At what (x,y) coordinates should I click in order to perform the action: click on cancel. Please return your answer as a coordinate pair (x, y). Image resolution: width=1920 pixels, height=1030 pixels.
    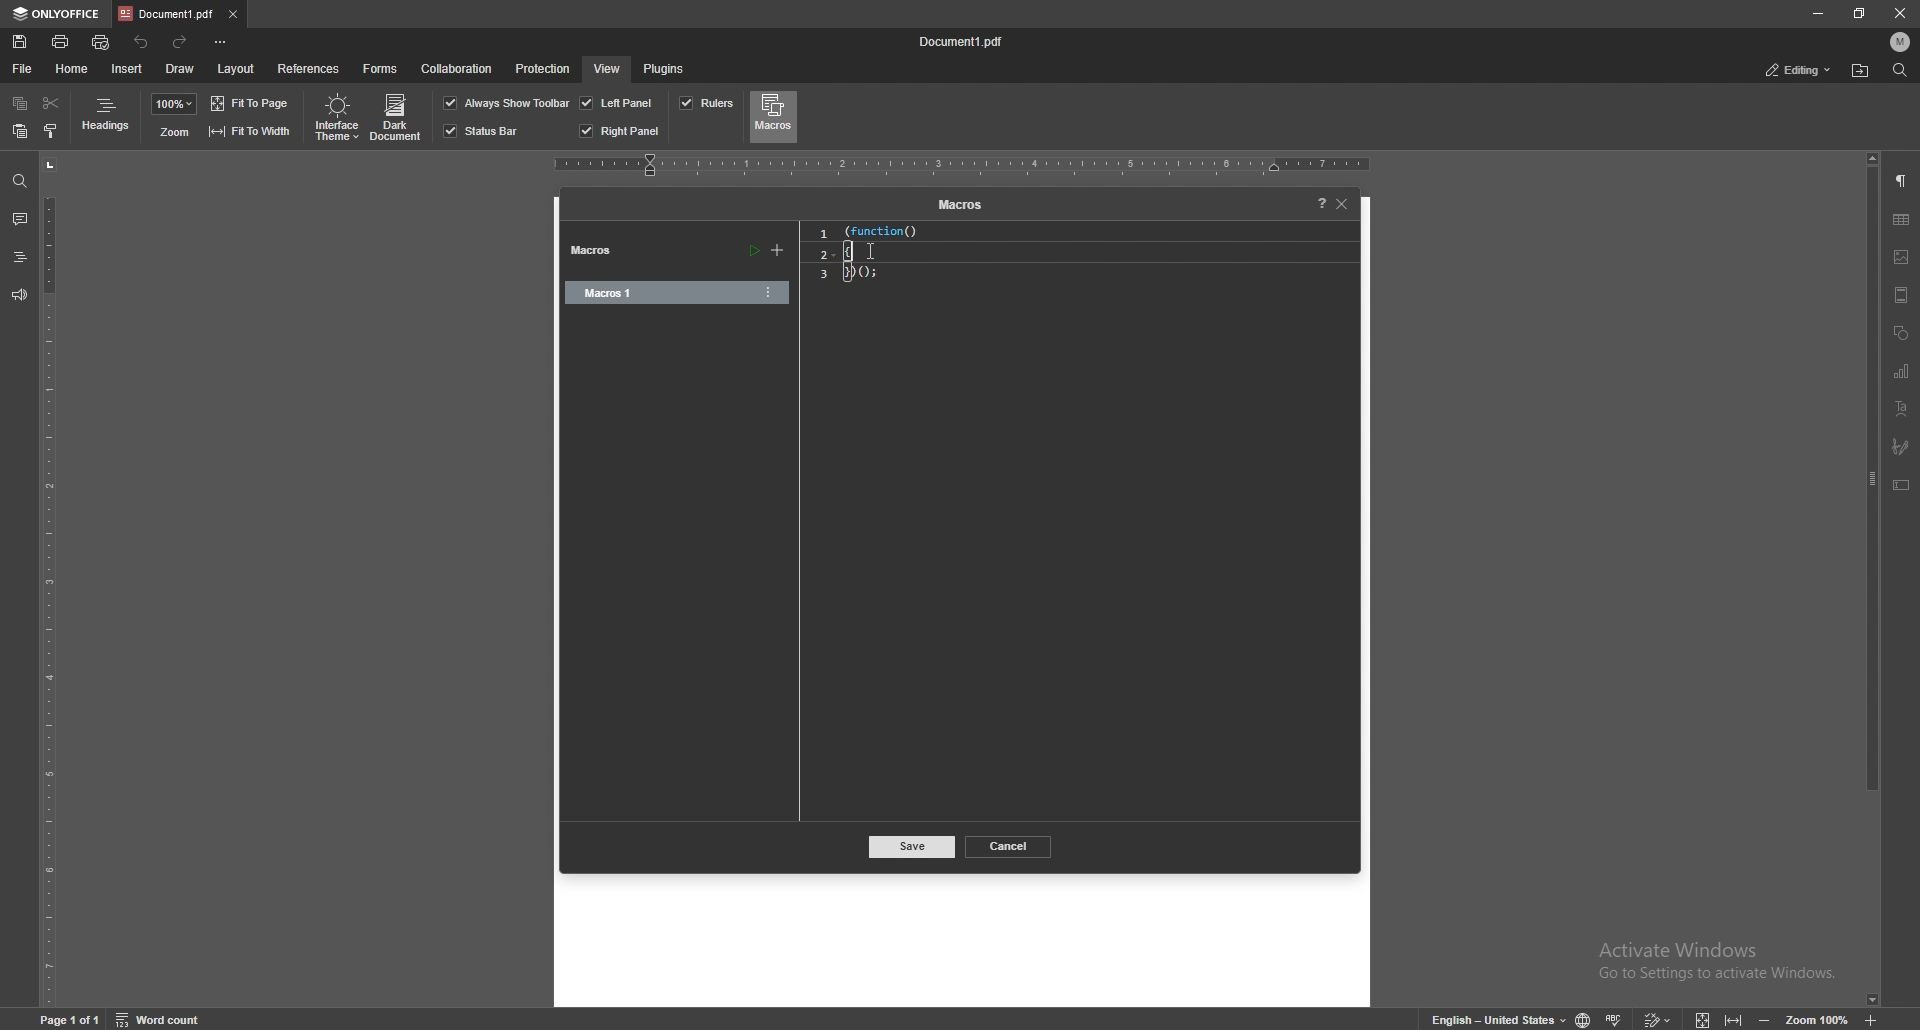
    Looking at the image, I should click on (1010, 845).